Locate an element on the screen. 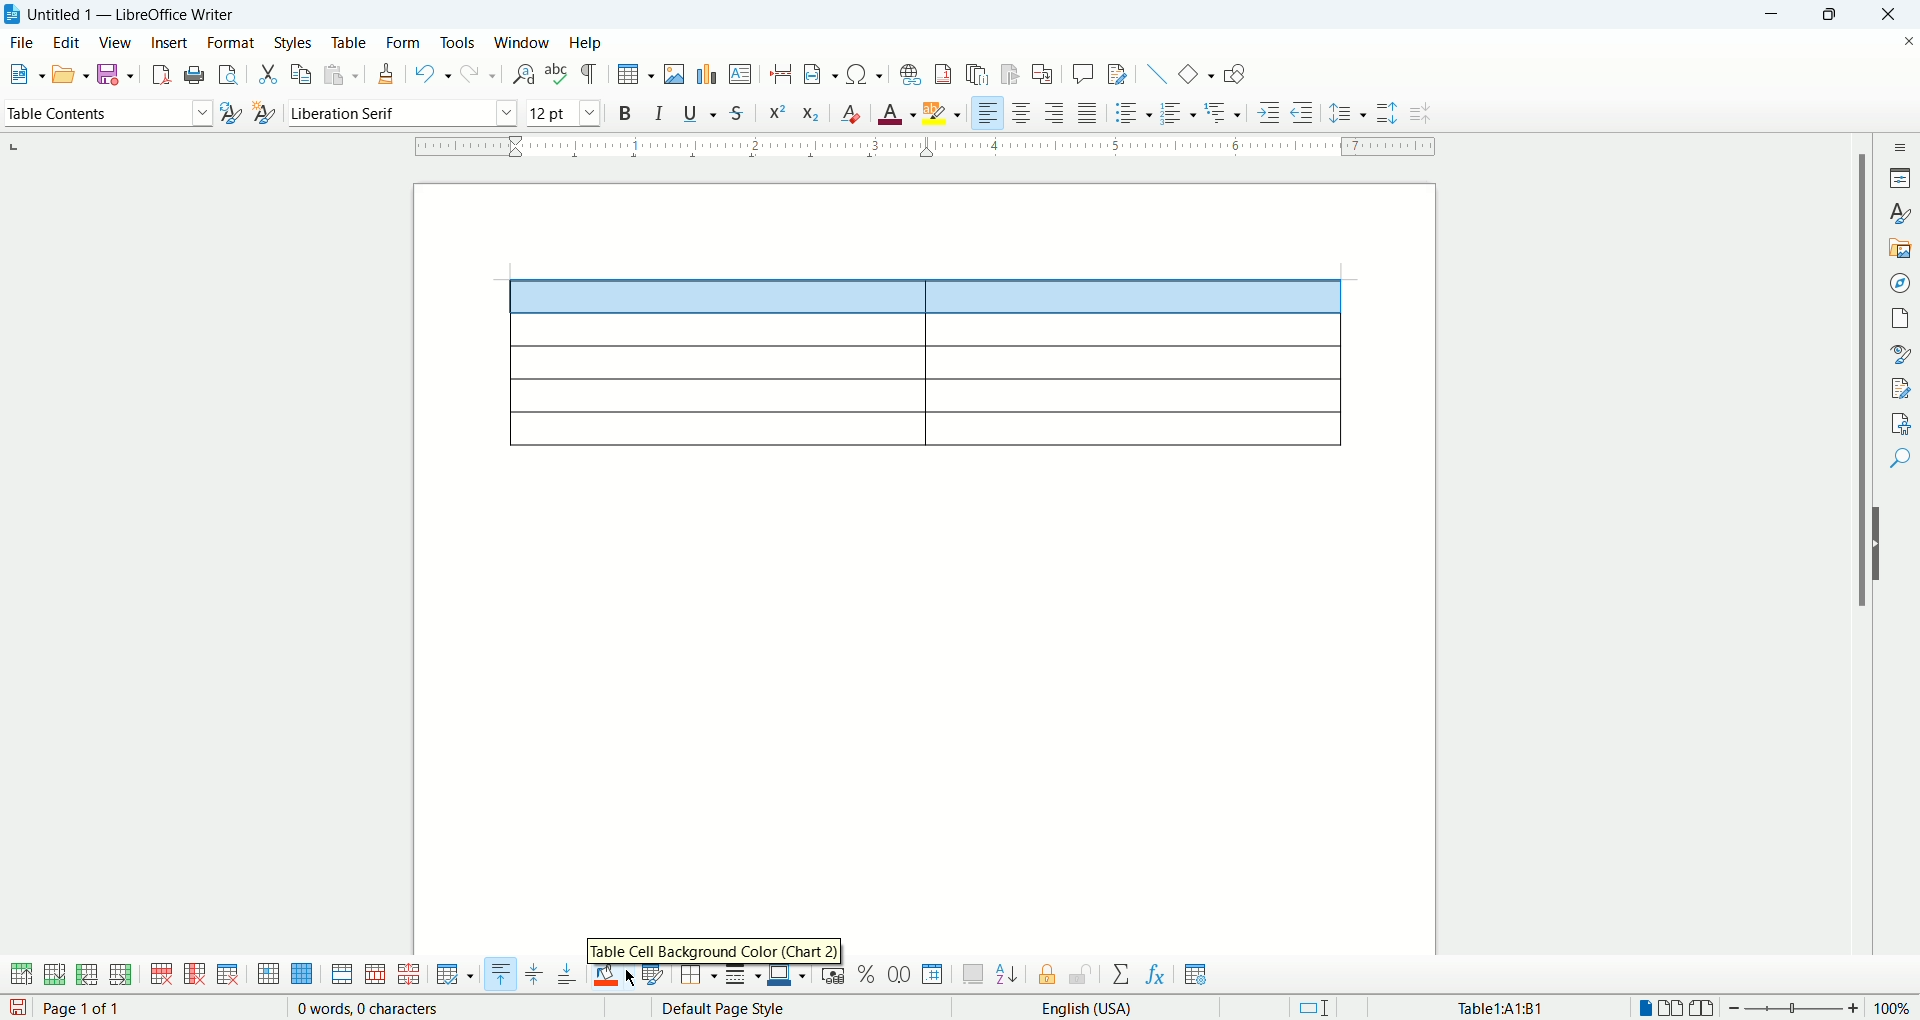  delete selected row is located at coordinates (163, 974).